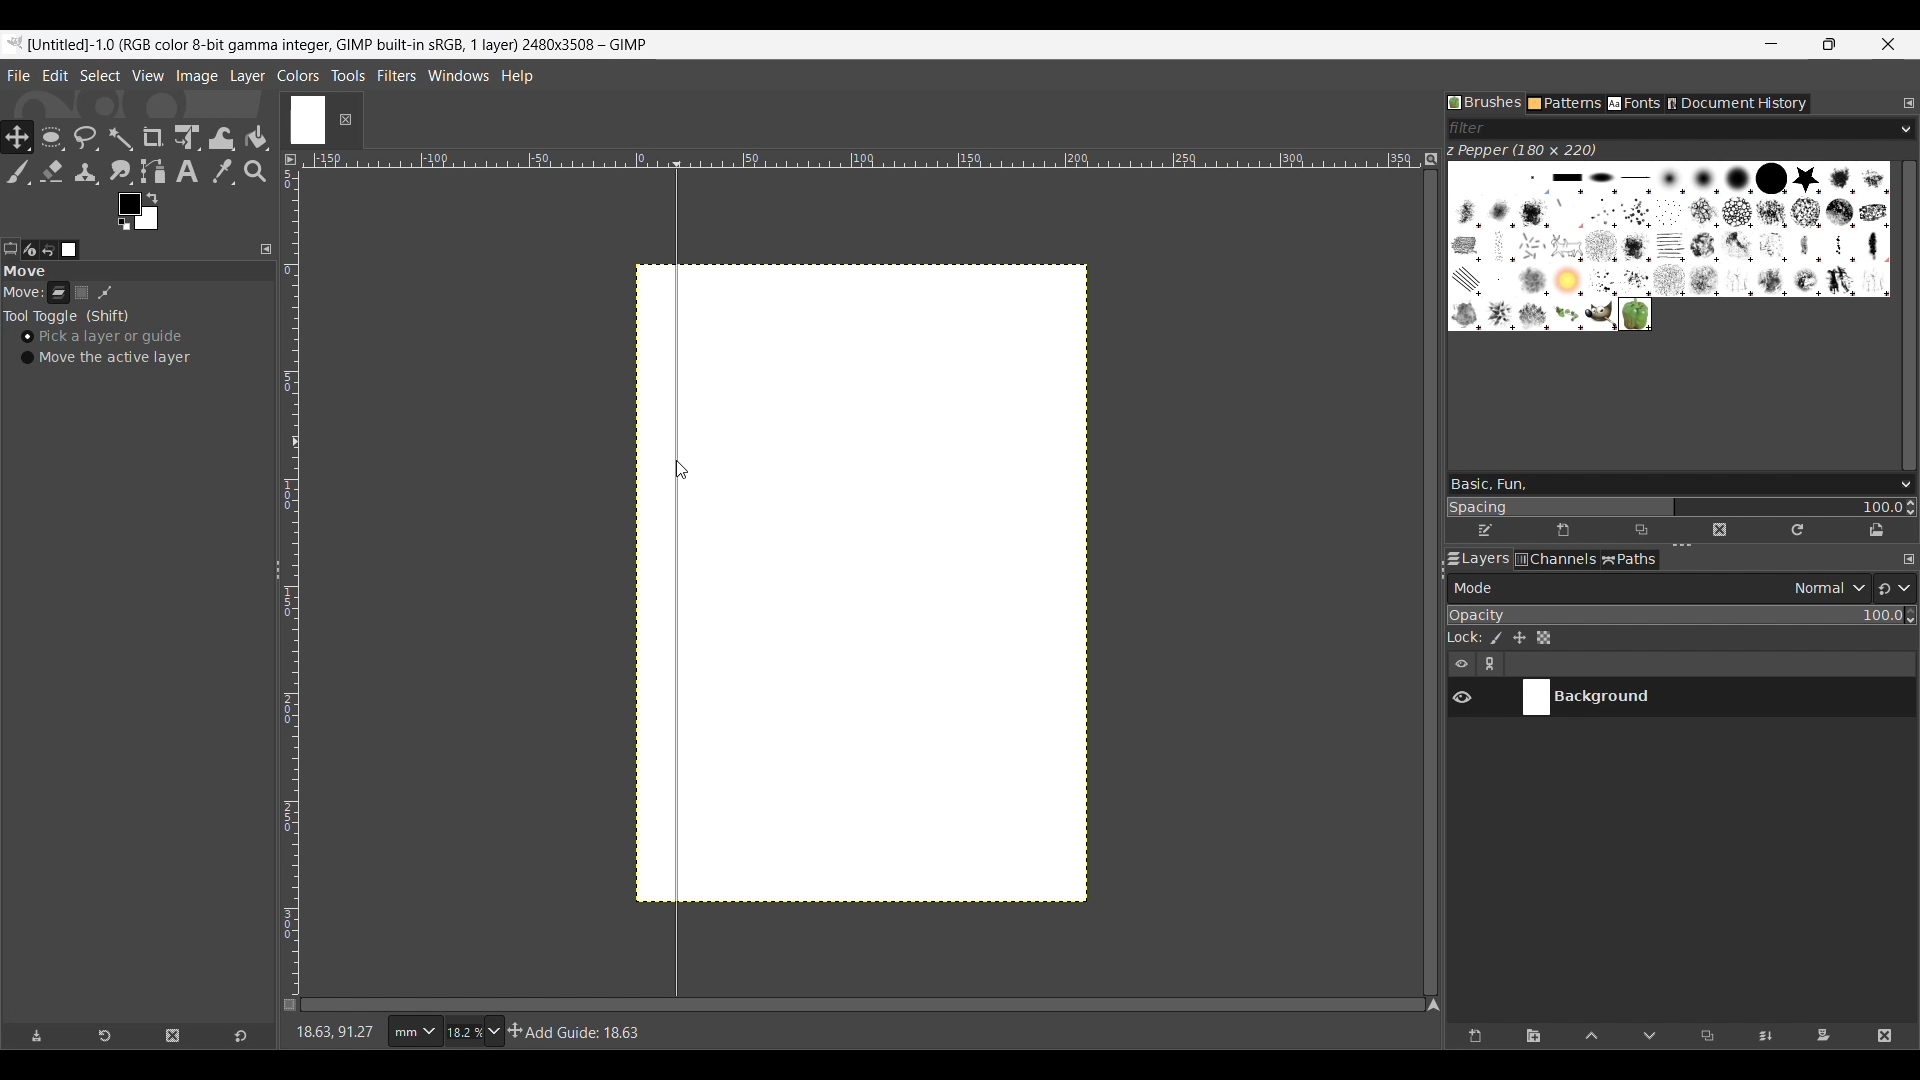  Describe the element at coordinates (1519, 638) in the screenshot. I see `Lock position and size` at that location.